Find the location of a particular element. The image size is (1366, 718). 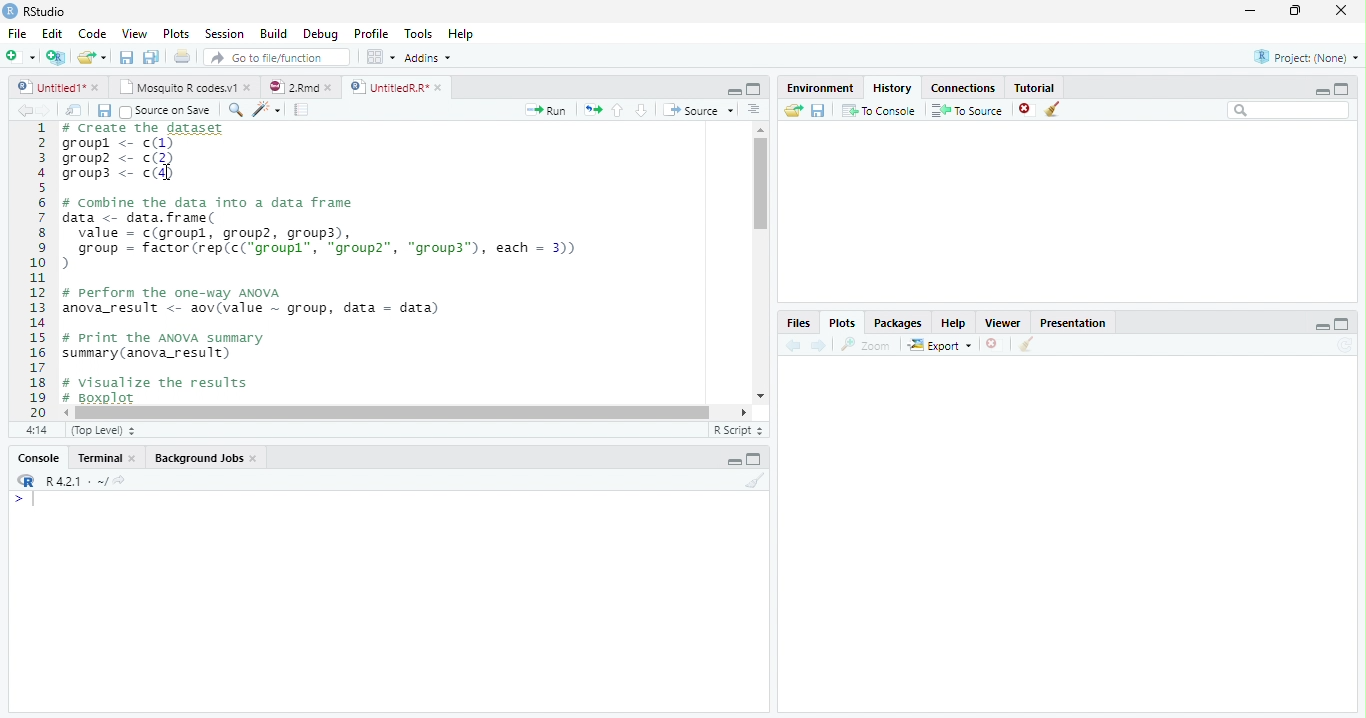

To source is located at coordinates (970, 112).